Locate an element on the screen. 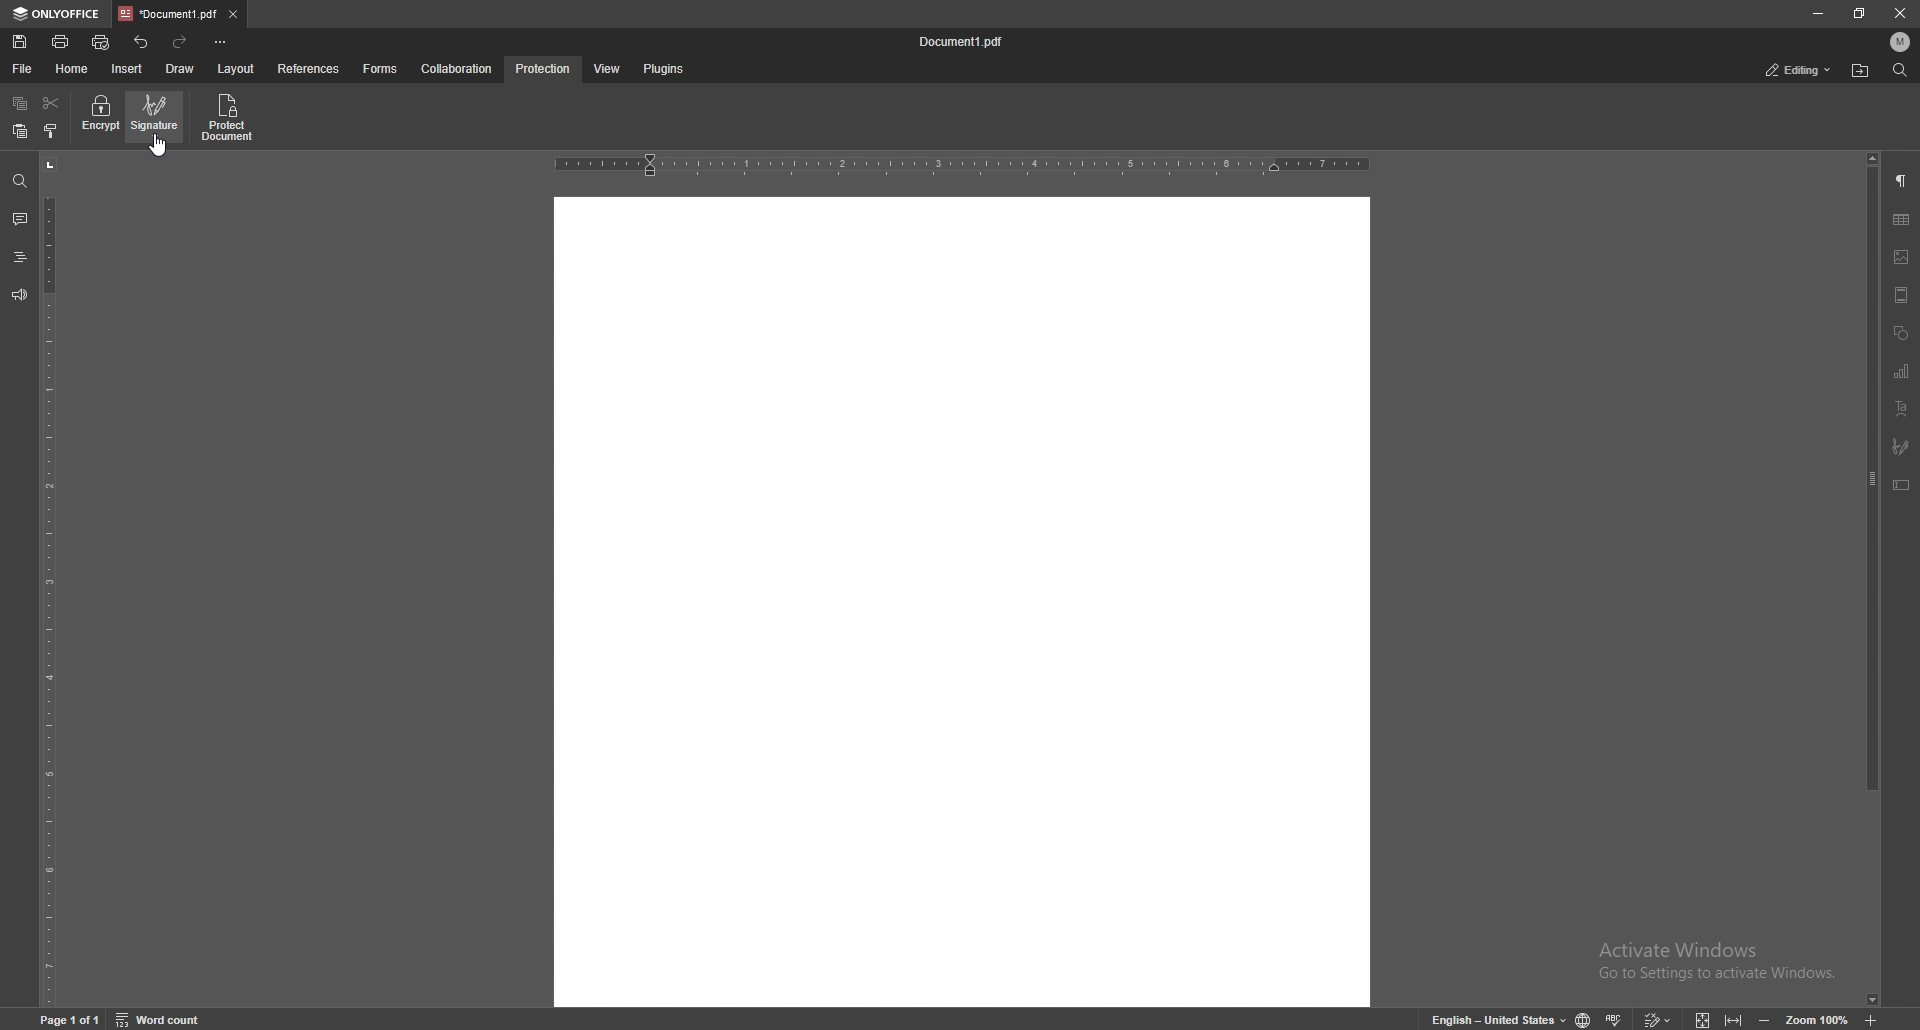  forms is located at coordinates (382, 69).